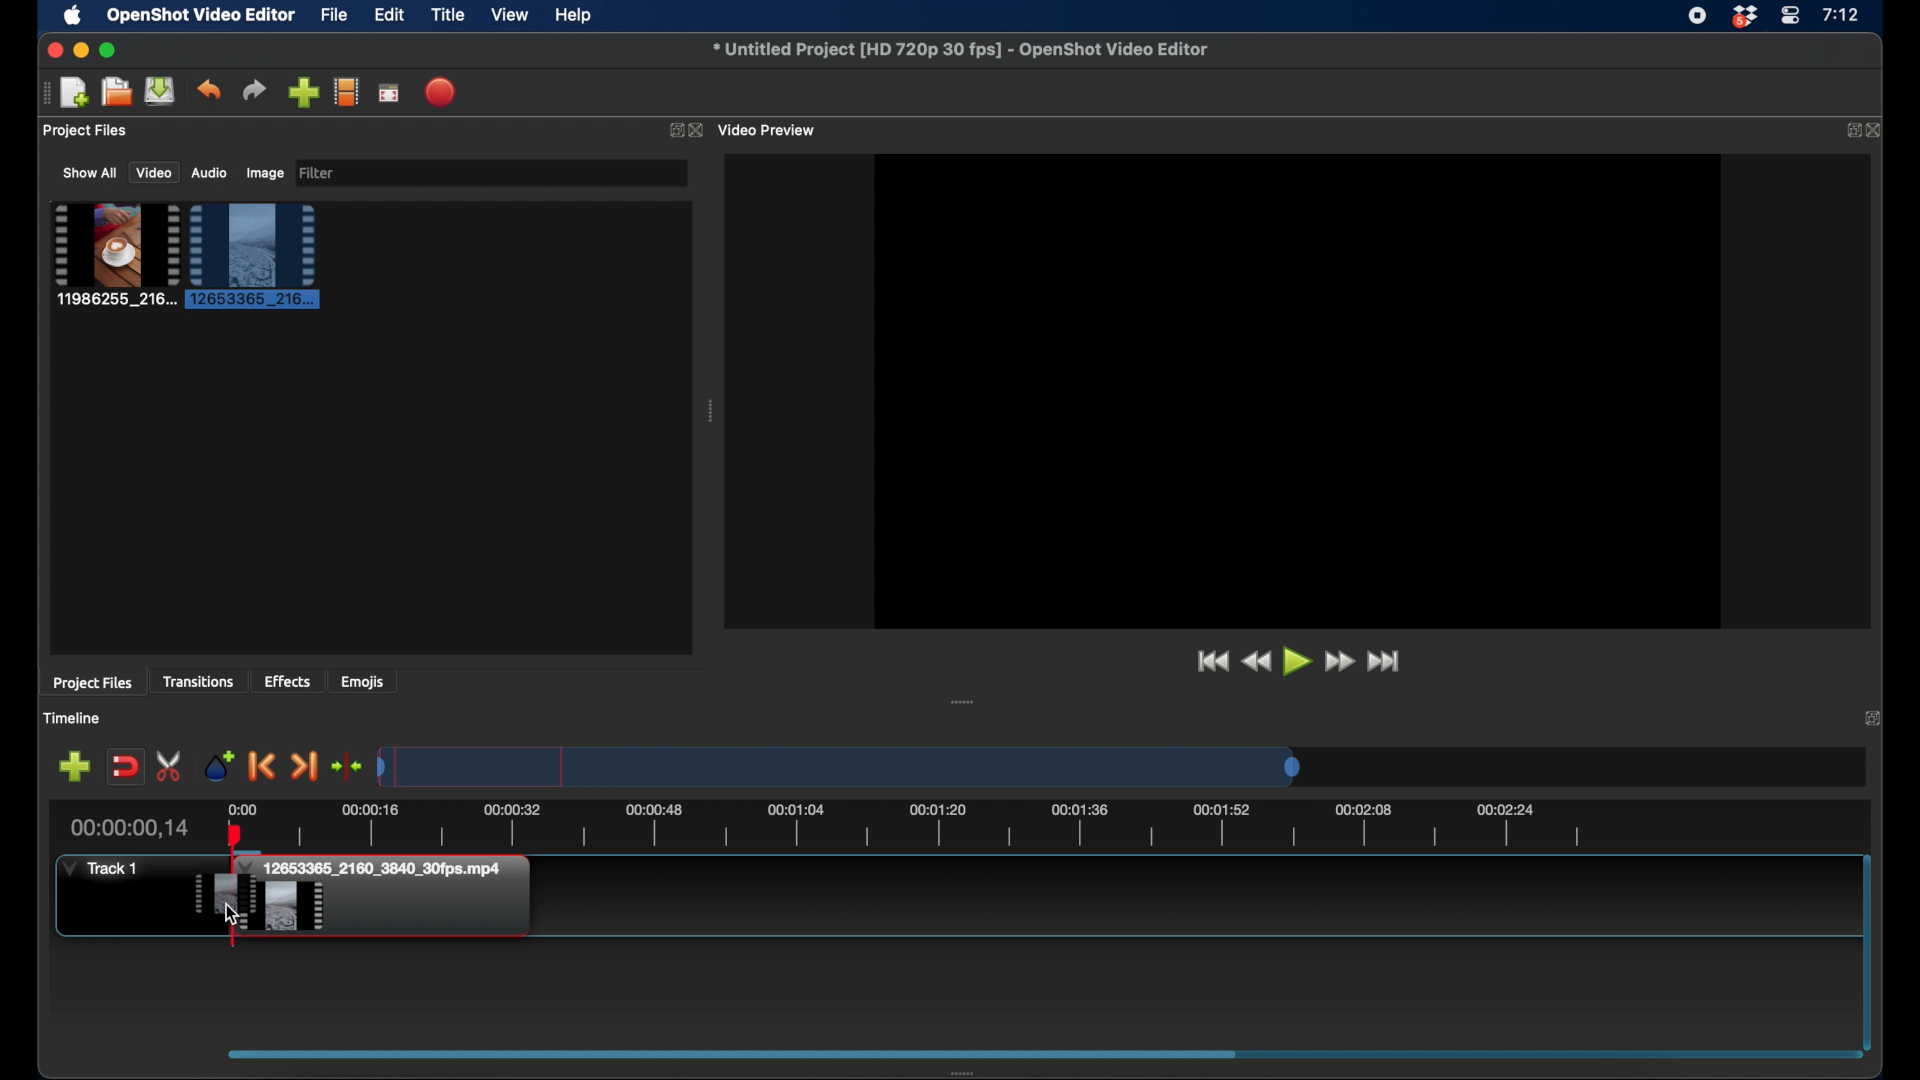  I want to click on drag handle, so click(709, 411).